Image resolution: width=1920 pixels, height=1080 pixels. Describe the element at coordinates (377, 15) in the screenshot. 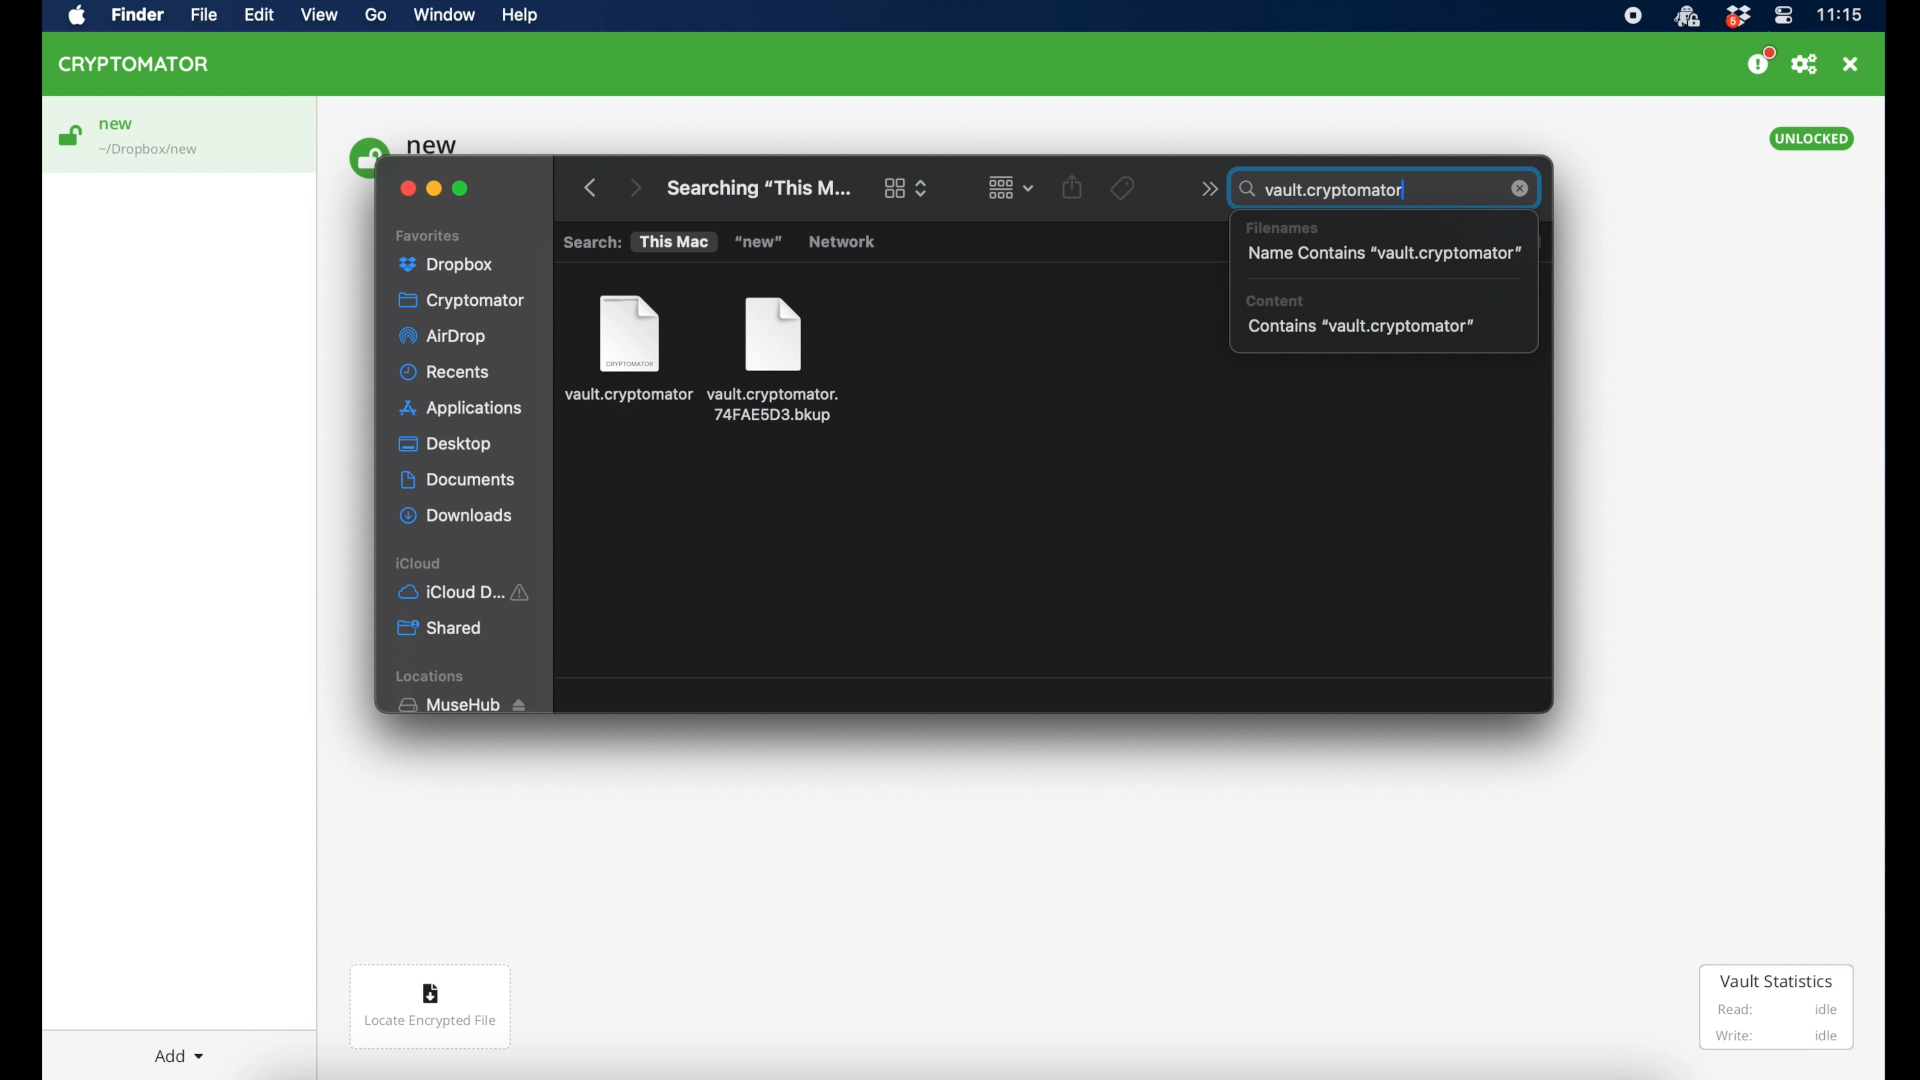

I see `go` at that location.